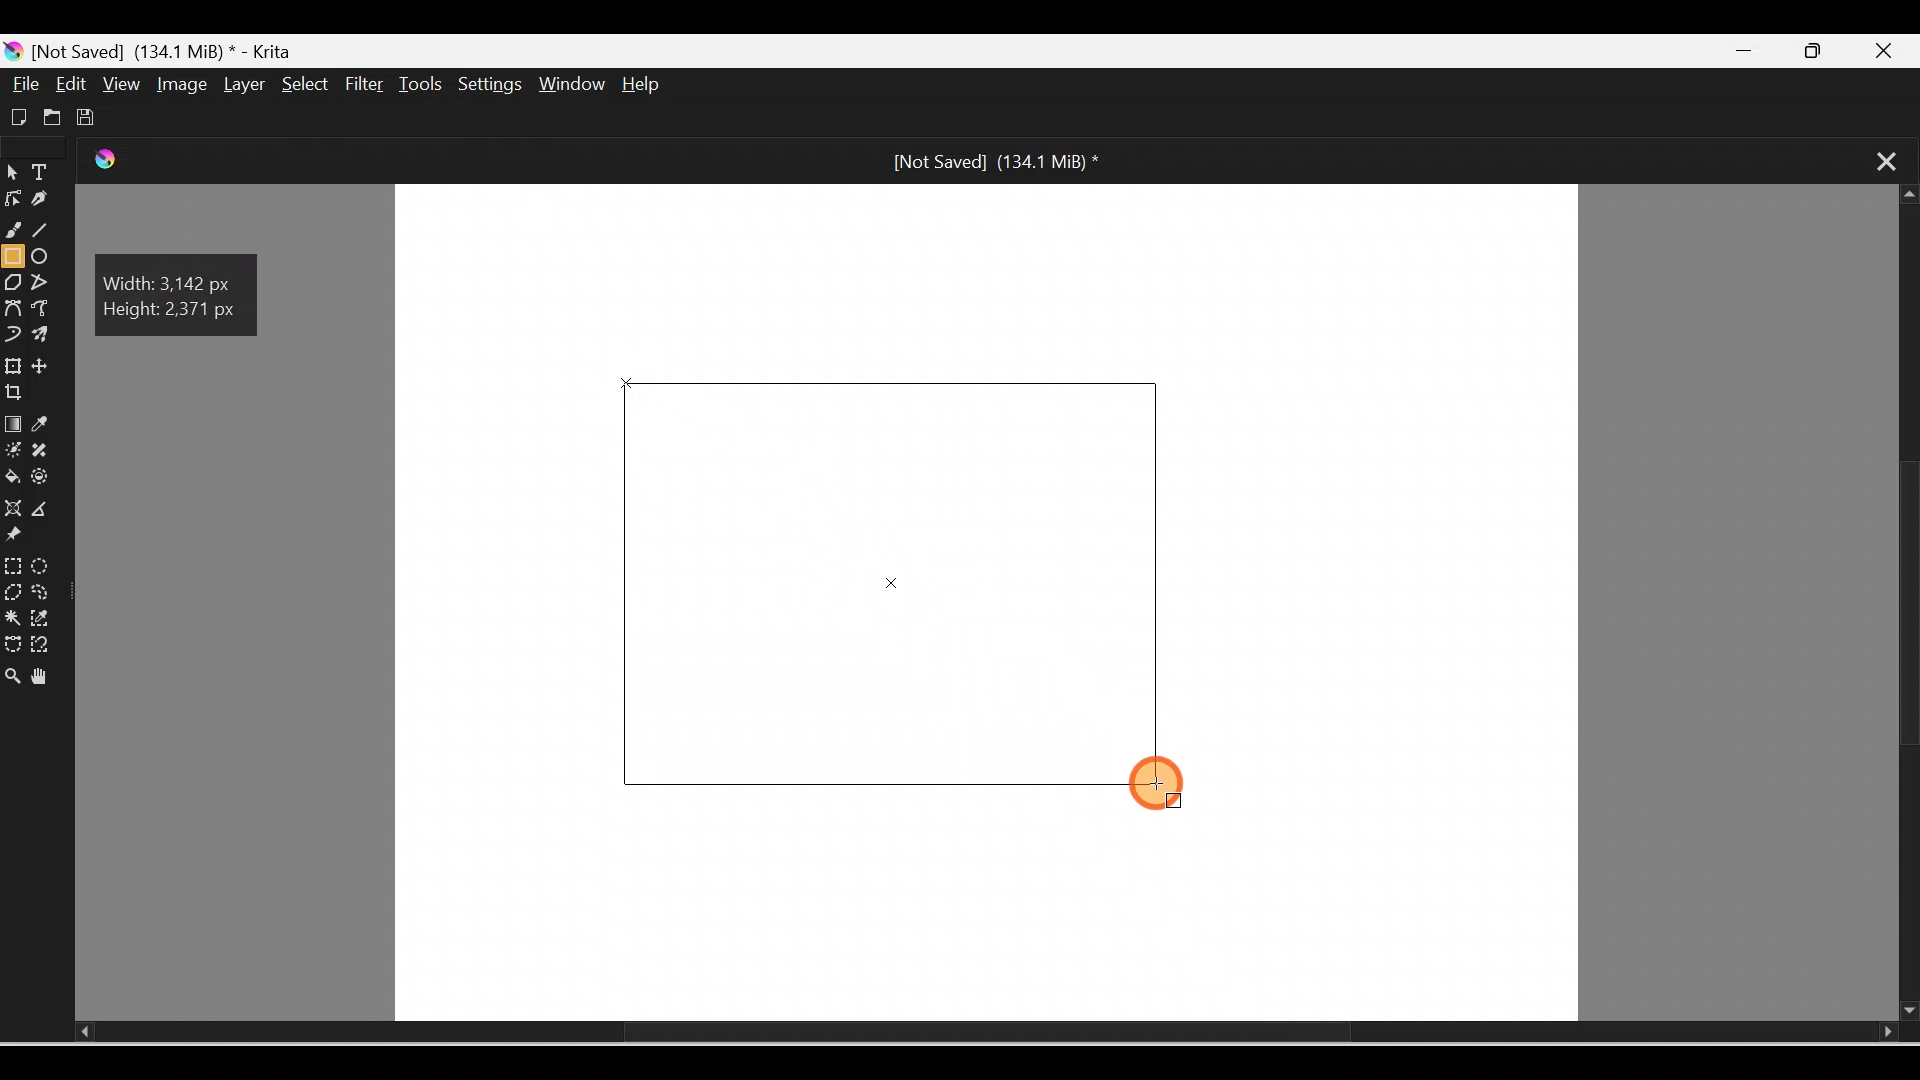  Describe the element at coordinates (42, 201) in the screenshot. I see `Calligraphy` at that location.